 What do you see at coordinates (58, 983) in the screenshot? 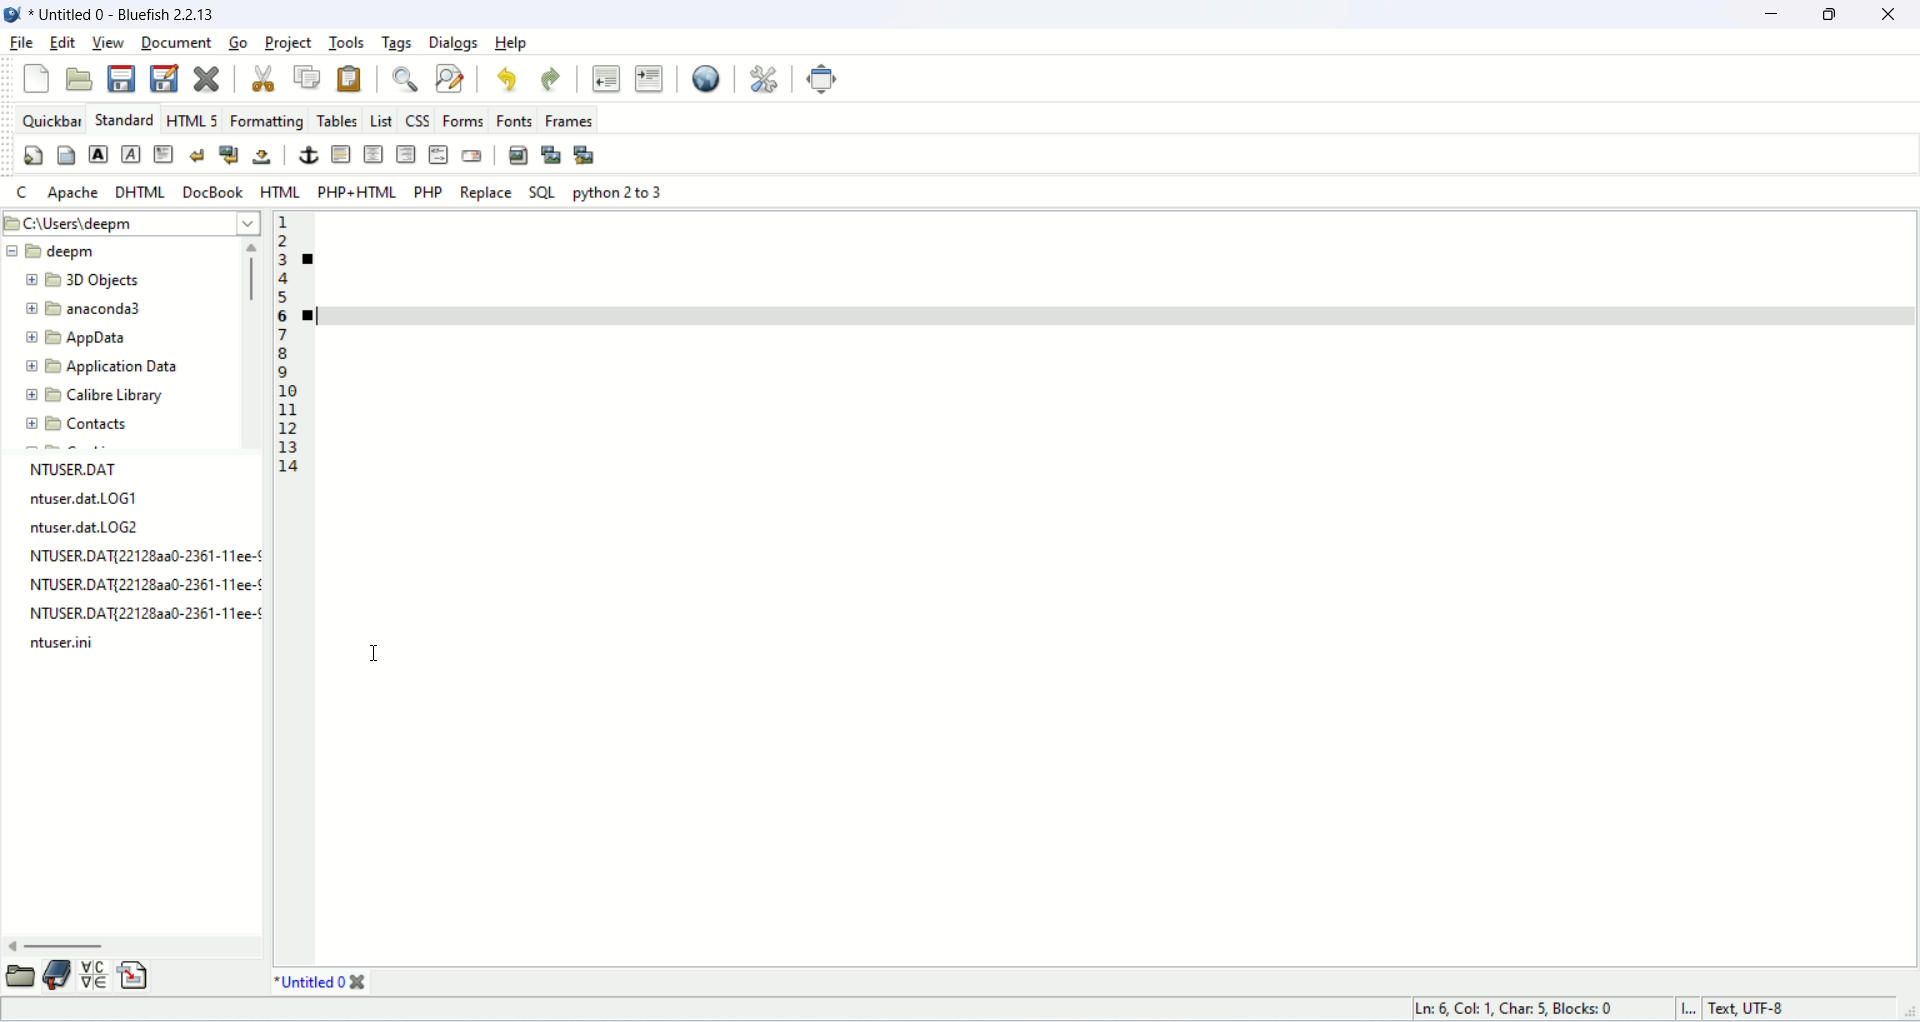
I see `bookmarks` at bounding box center [58, 983].